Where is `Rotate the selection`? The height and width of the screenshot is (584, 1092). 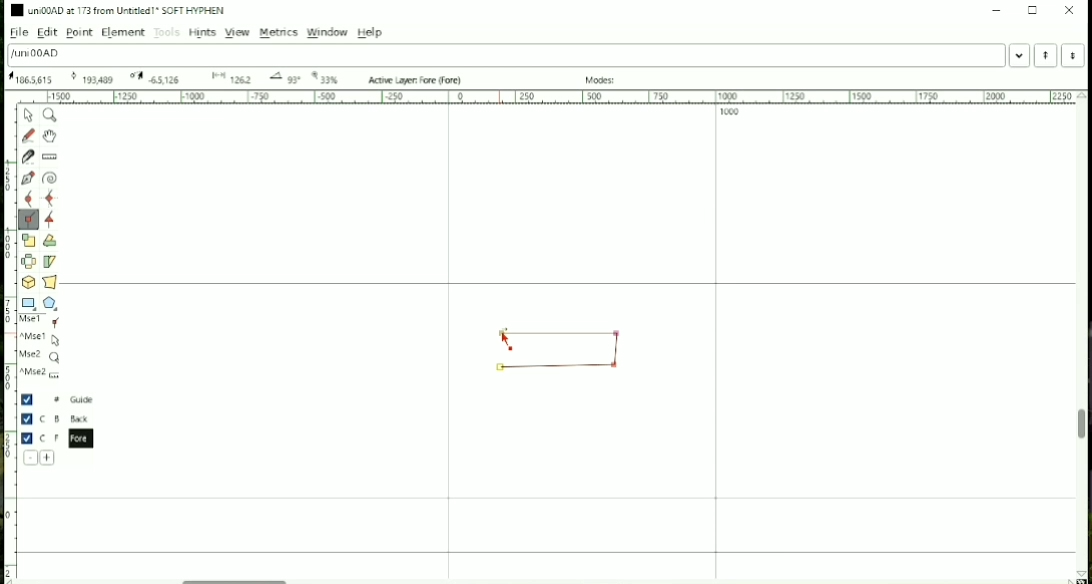
Rotate the selection is located at coordinates (50, 242).